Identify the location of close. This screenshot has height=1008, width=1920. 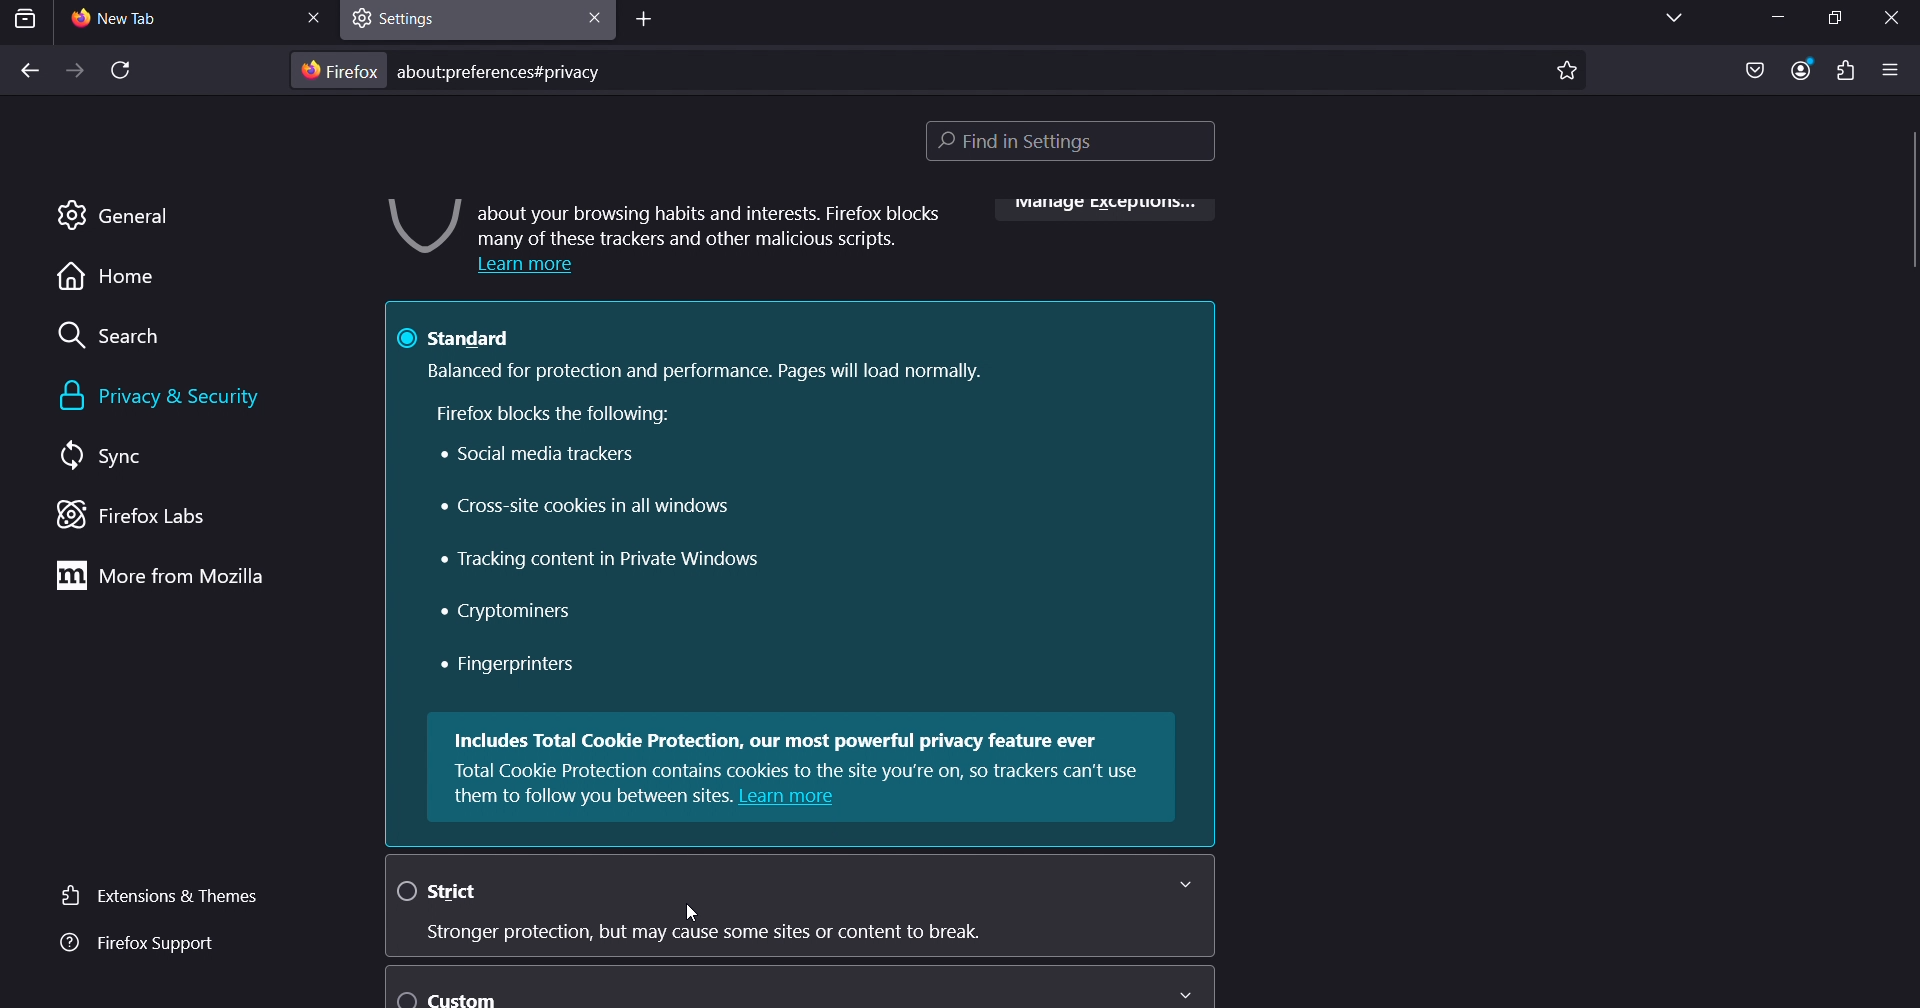
(314, 16).